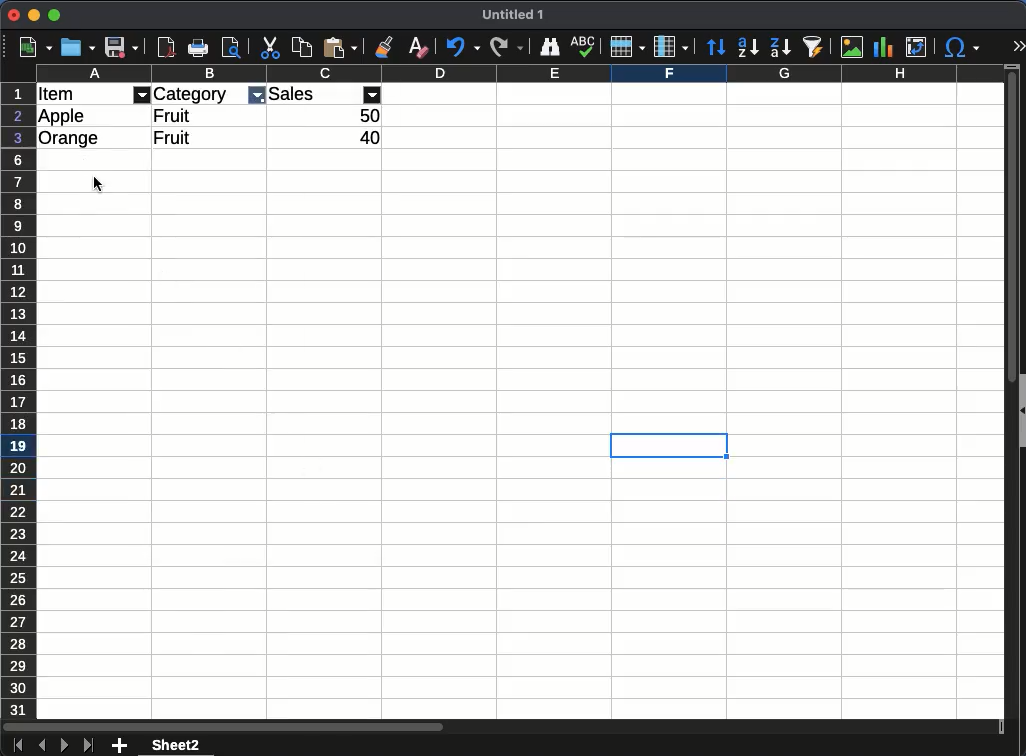 Image resolution: width=1026 pixels, height=756 pixels. I want to click on 50, so click(370, 116).